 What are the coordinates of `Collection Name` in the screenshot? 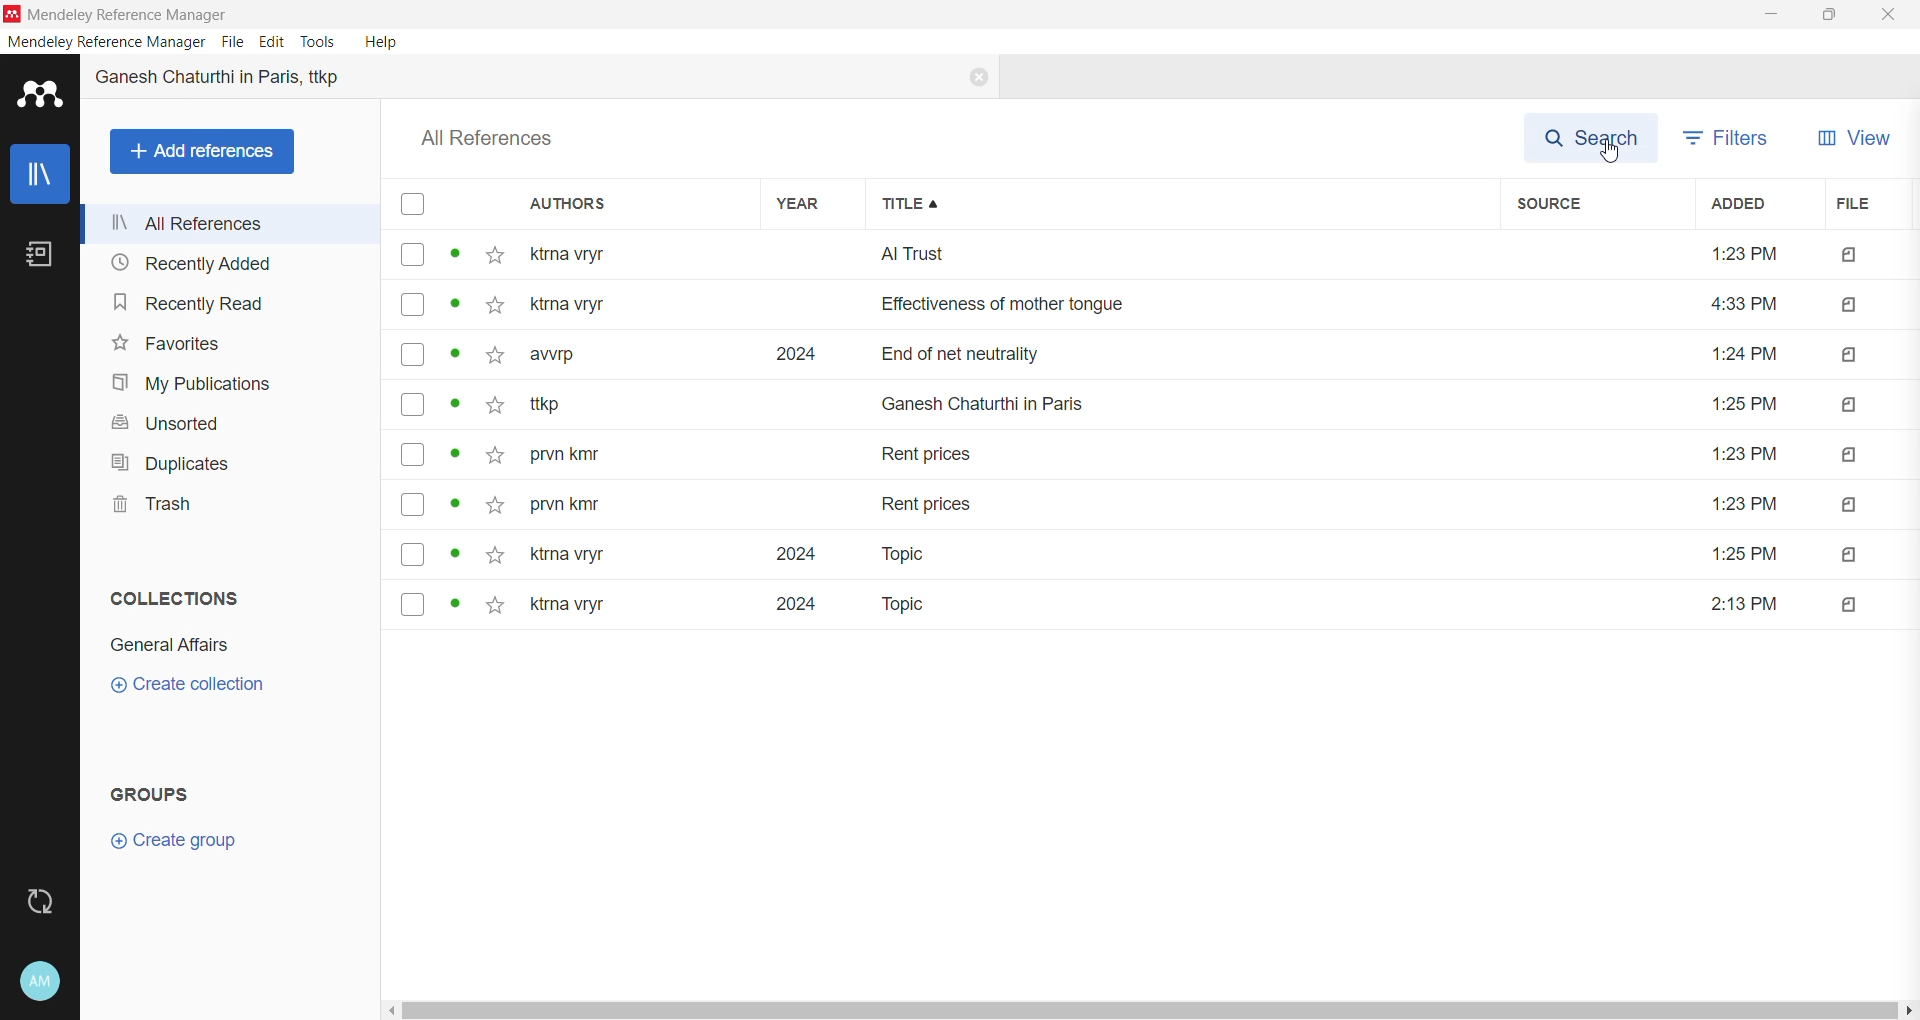 It's located at (169, 646).